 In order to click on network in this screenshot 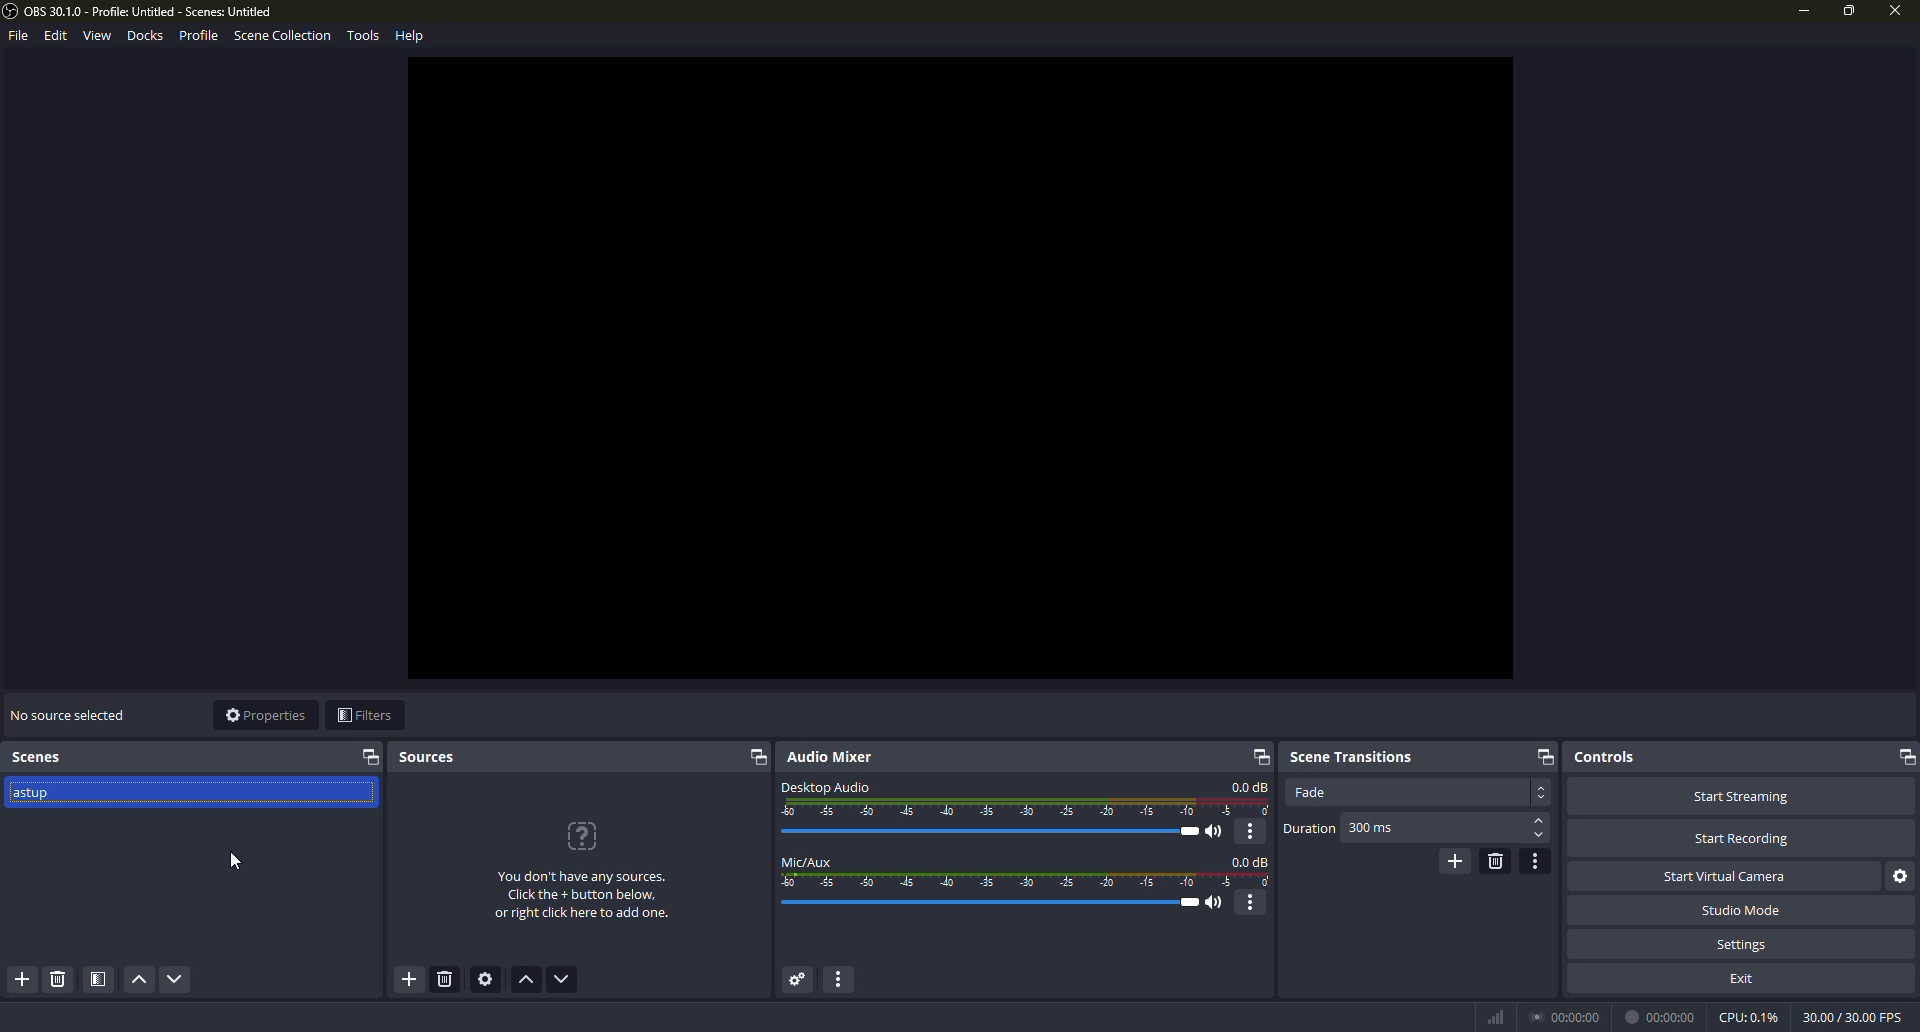, I will do `click(1494, 1016)`.